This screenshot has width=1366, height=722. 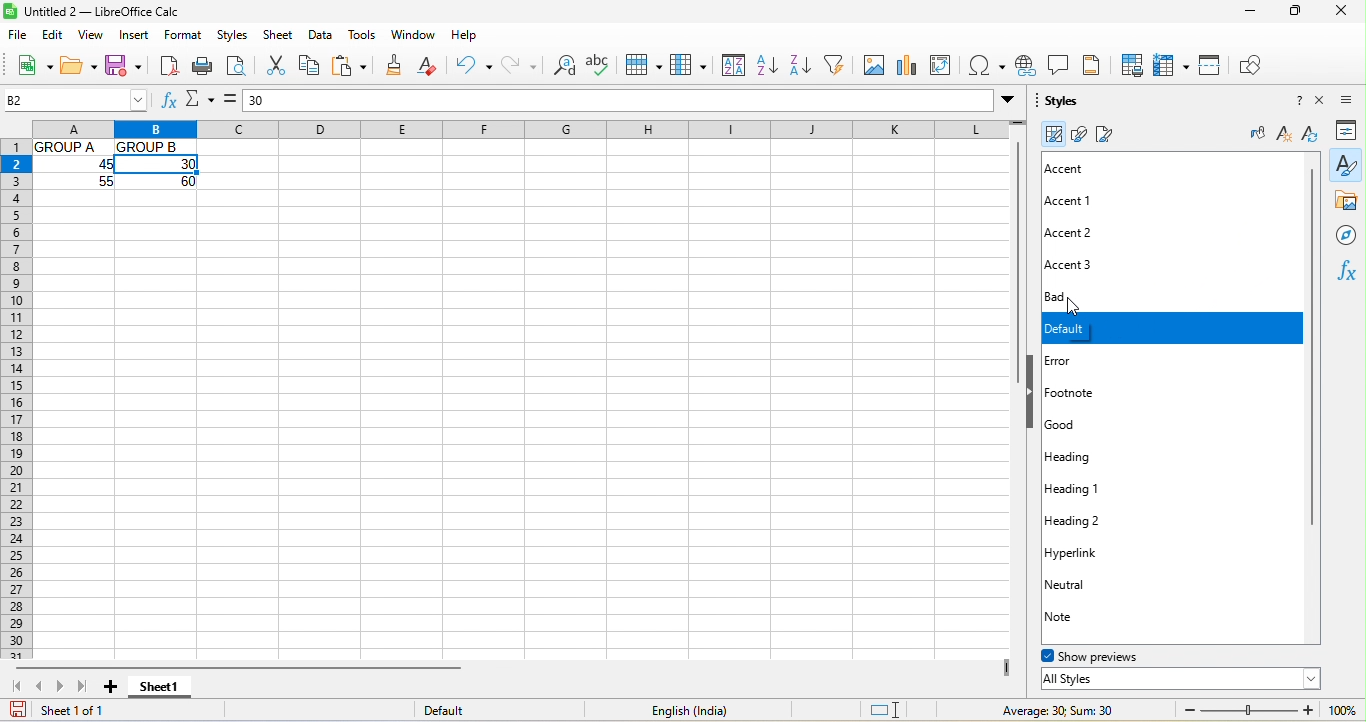 What do you see at coordinates (602, 64) in the screenshot?
I see `spelling` at bounding box center [602, 64].